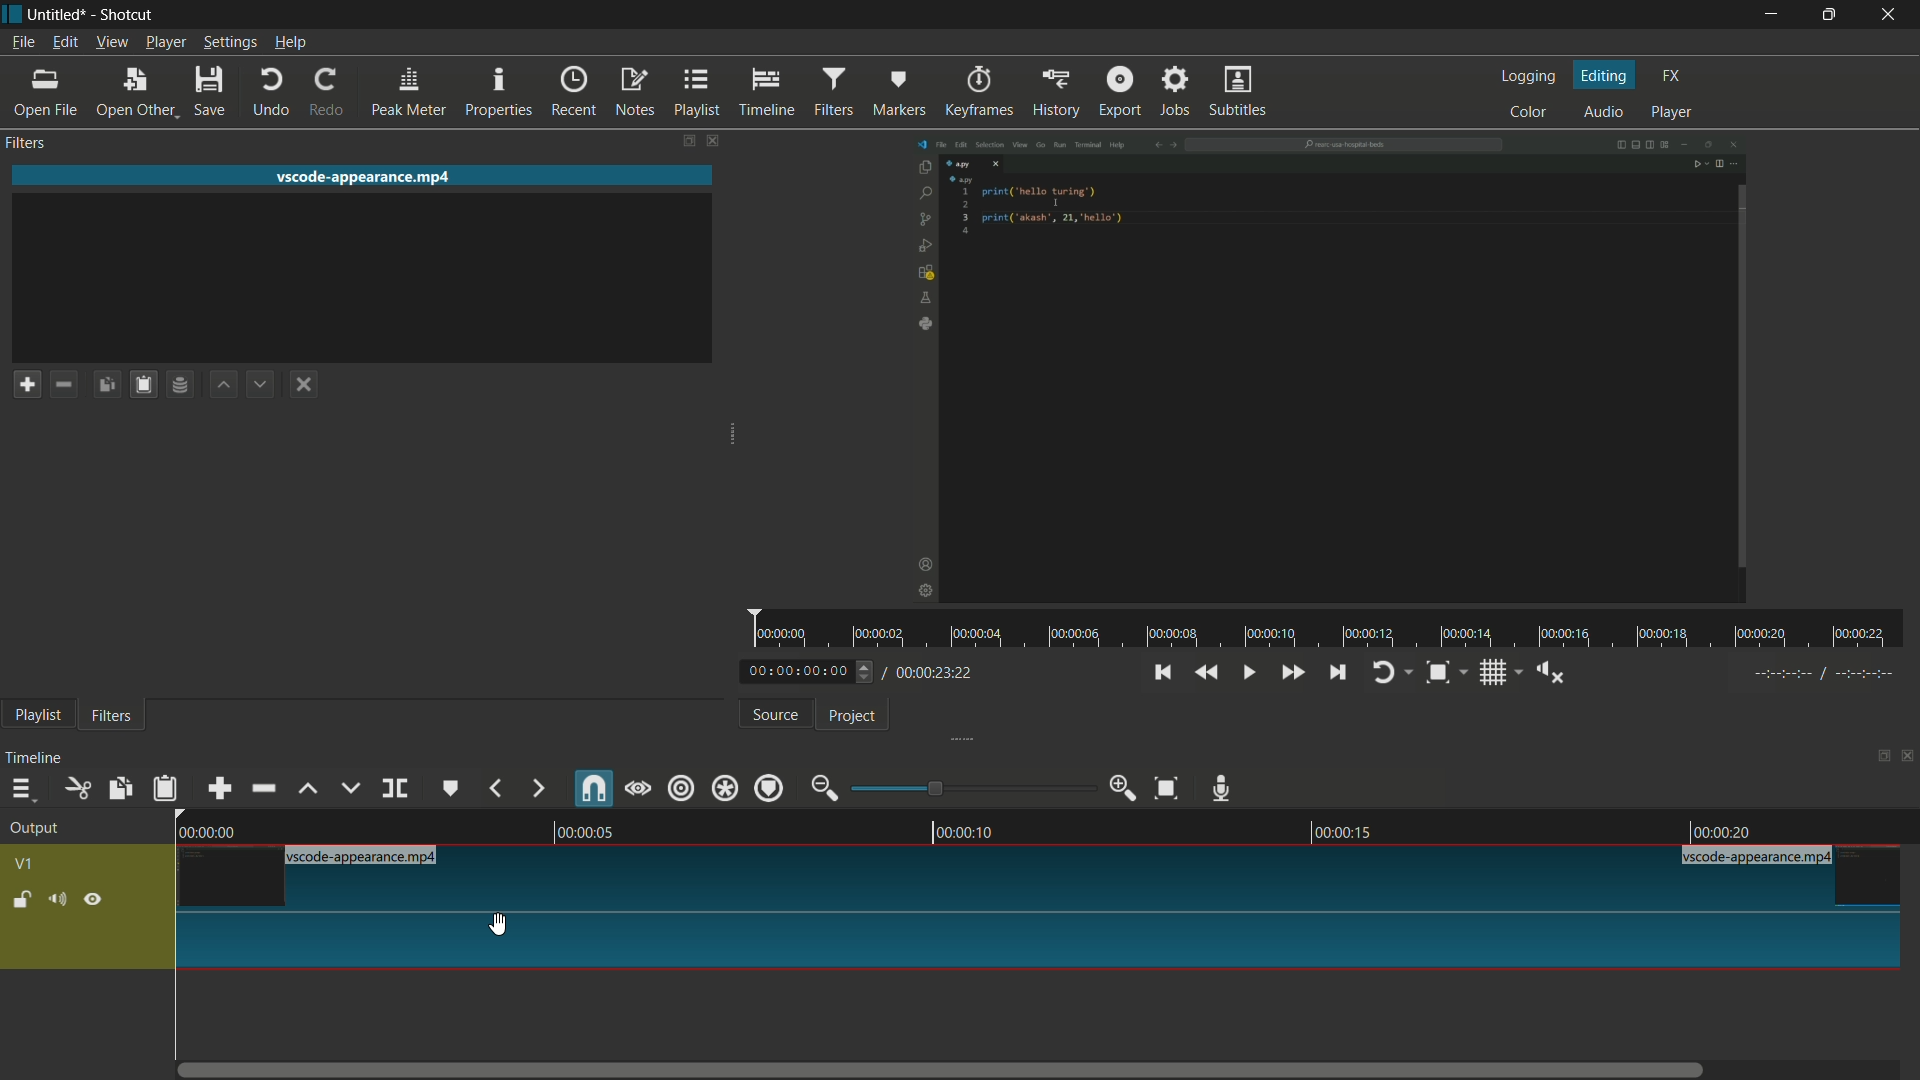 The width and height of the screenshot is (1920, 1080). I want to click on toggle player looping, so click(1387, 672).